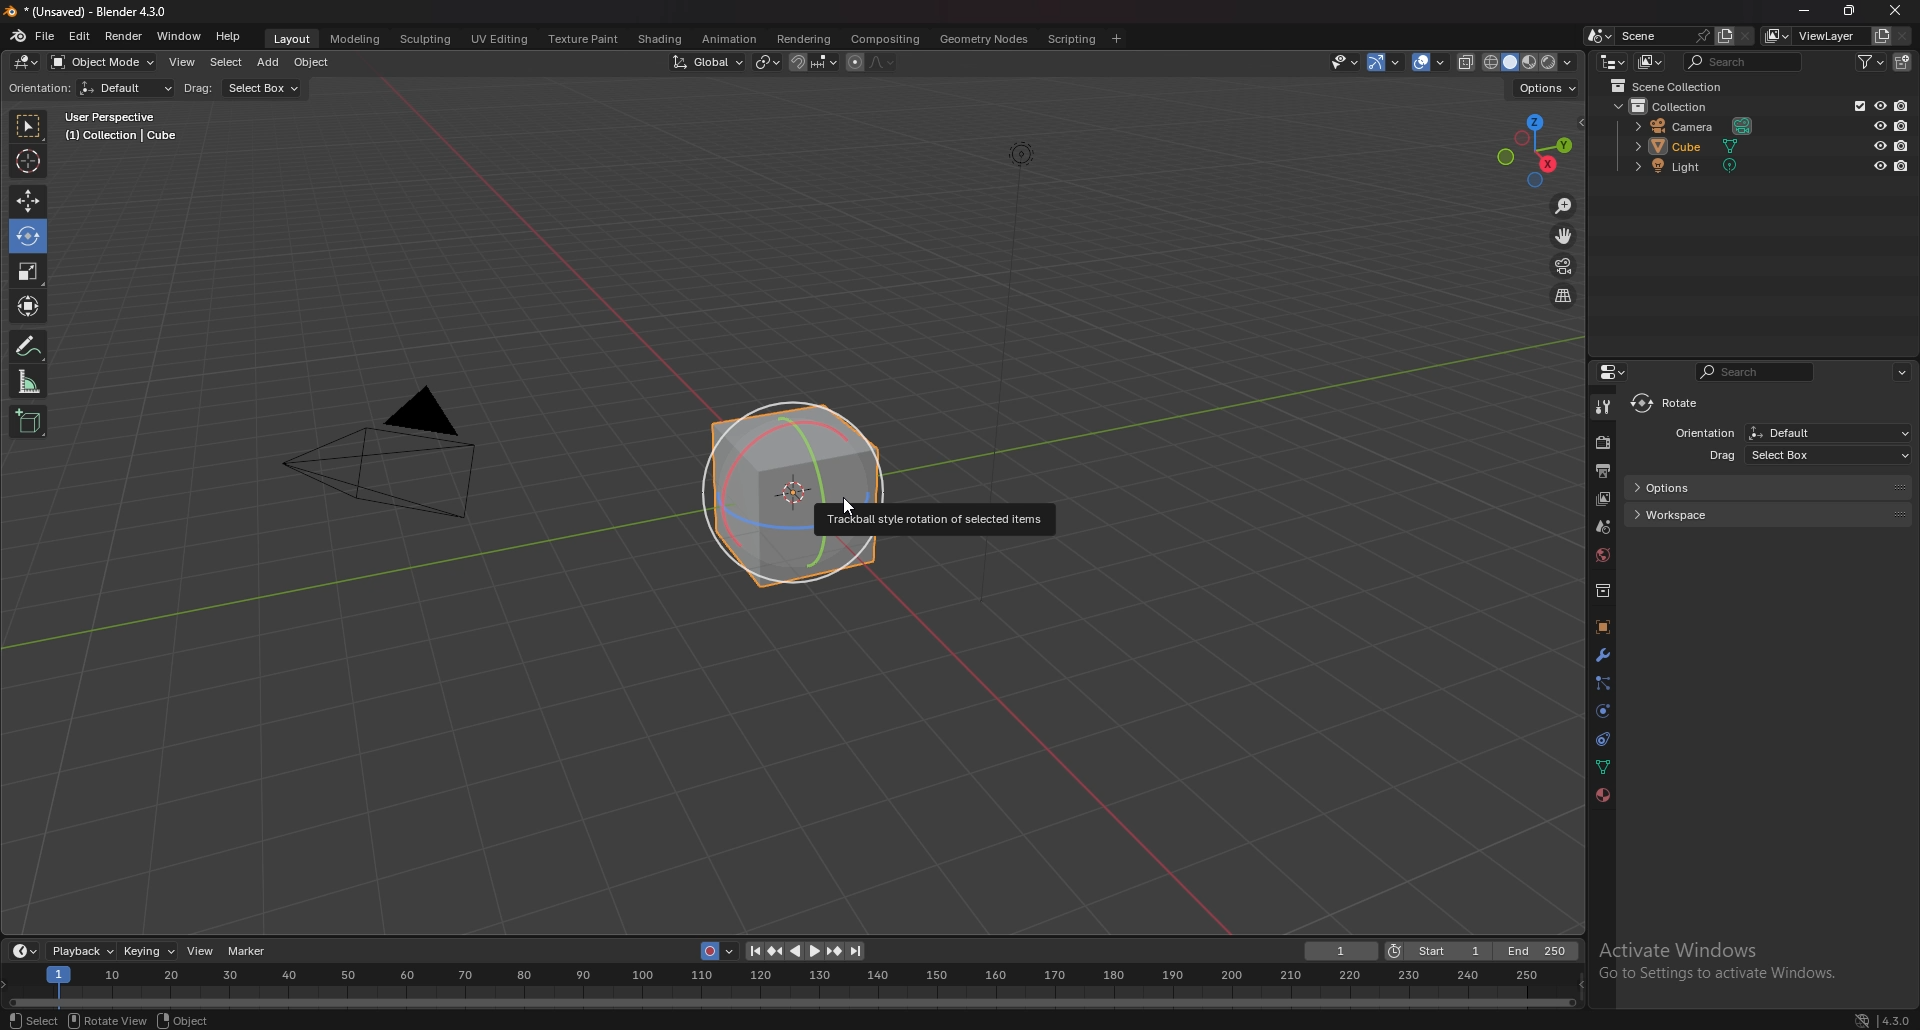 This screenshot has width=1920, height=1030. Describe the element at coordinates (1881, 125) in the screenshot. I see `hide in view port` at that location.